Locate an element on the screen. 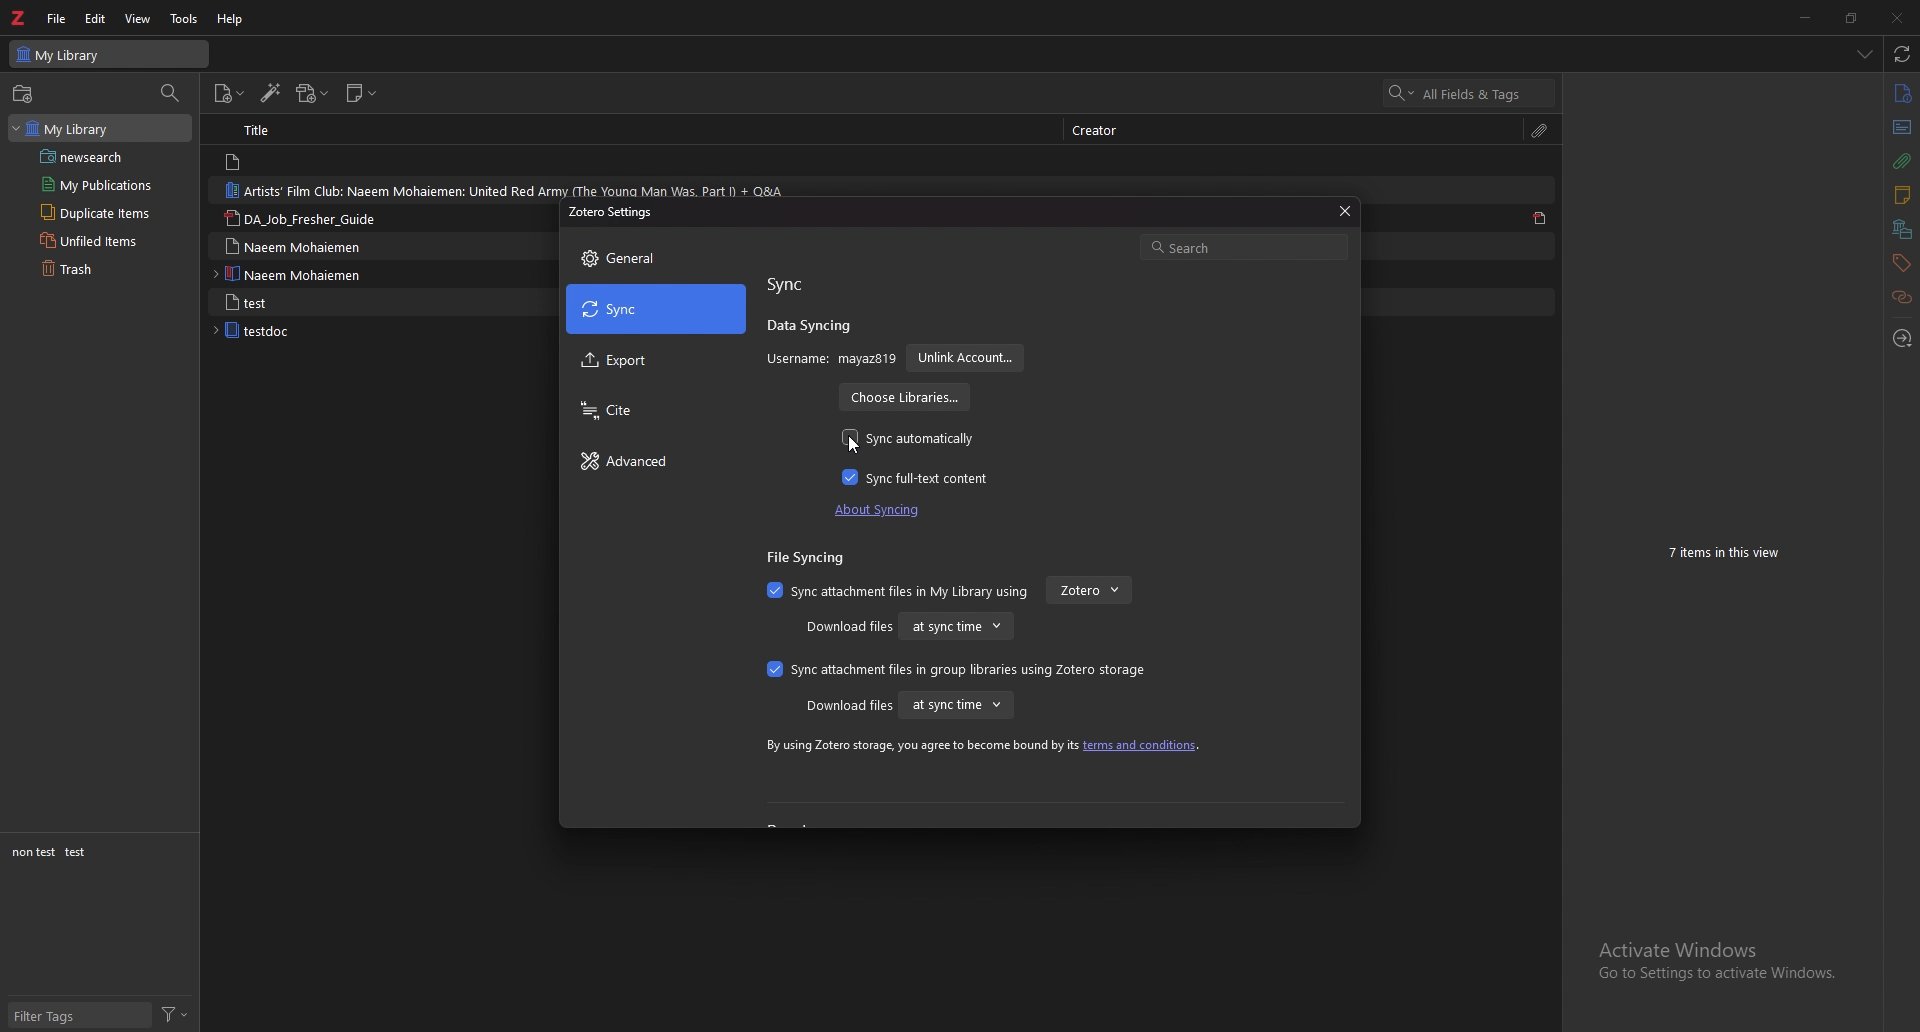 The image size is (1920, 1032). minimize is located at coordinates (1806, 17).